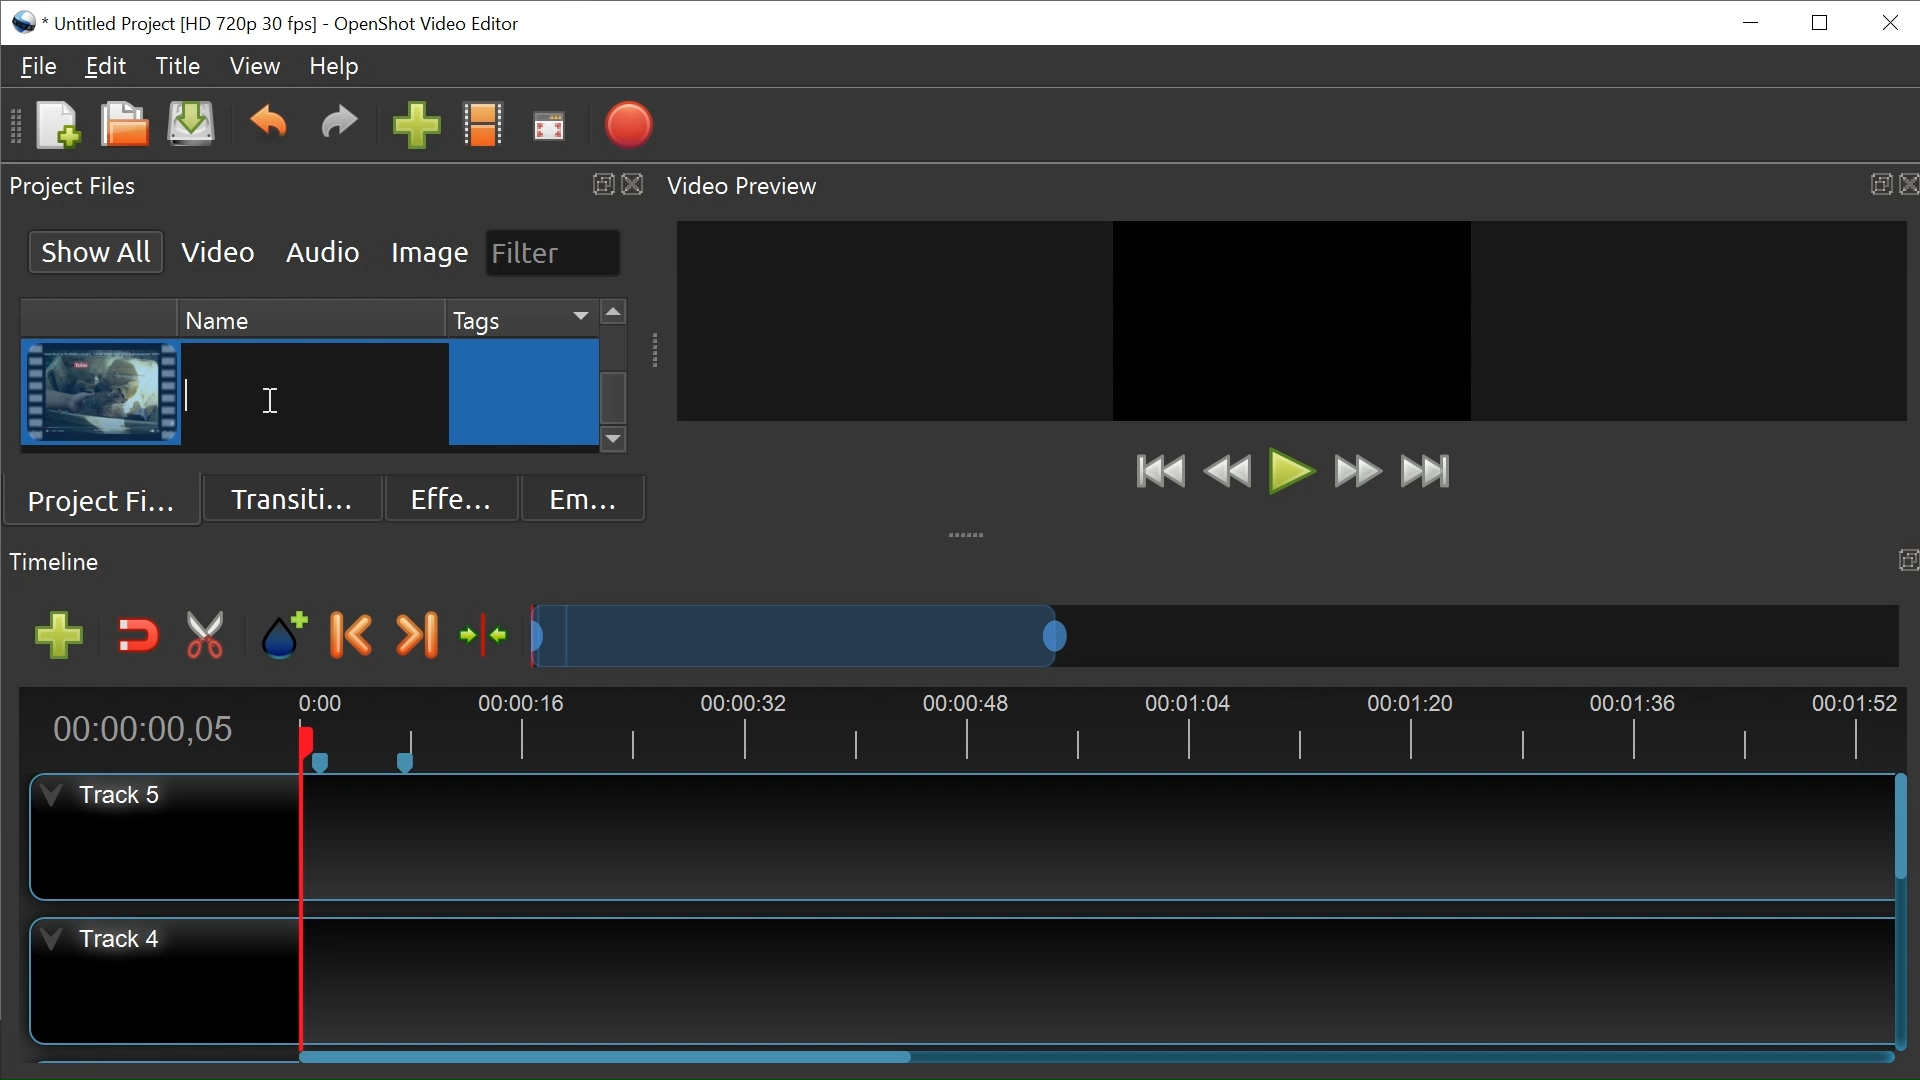  Describe the element at coordinates (614, 442) in the screenshot. I see `Scroll down` at that location.